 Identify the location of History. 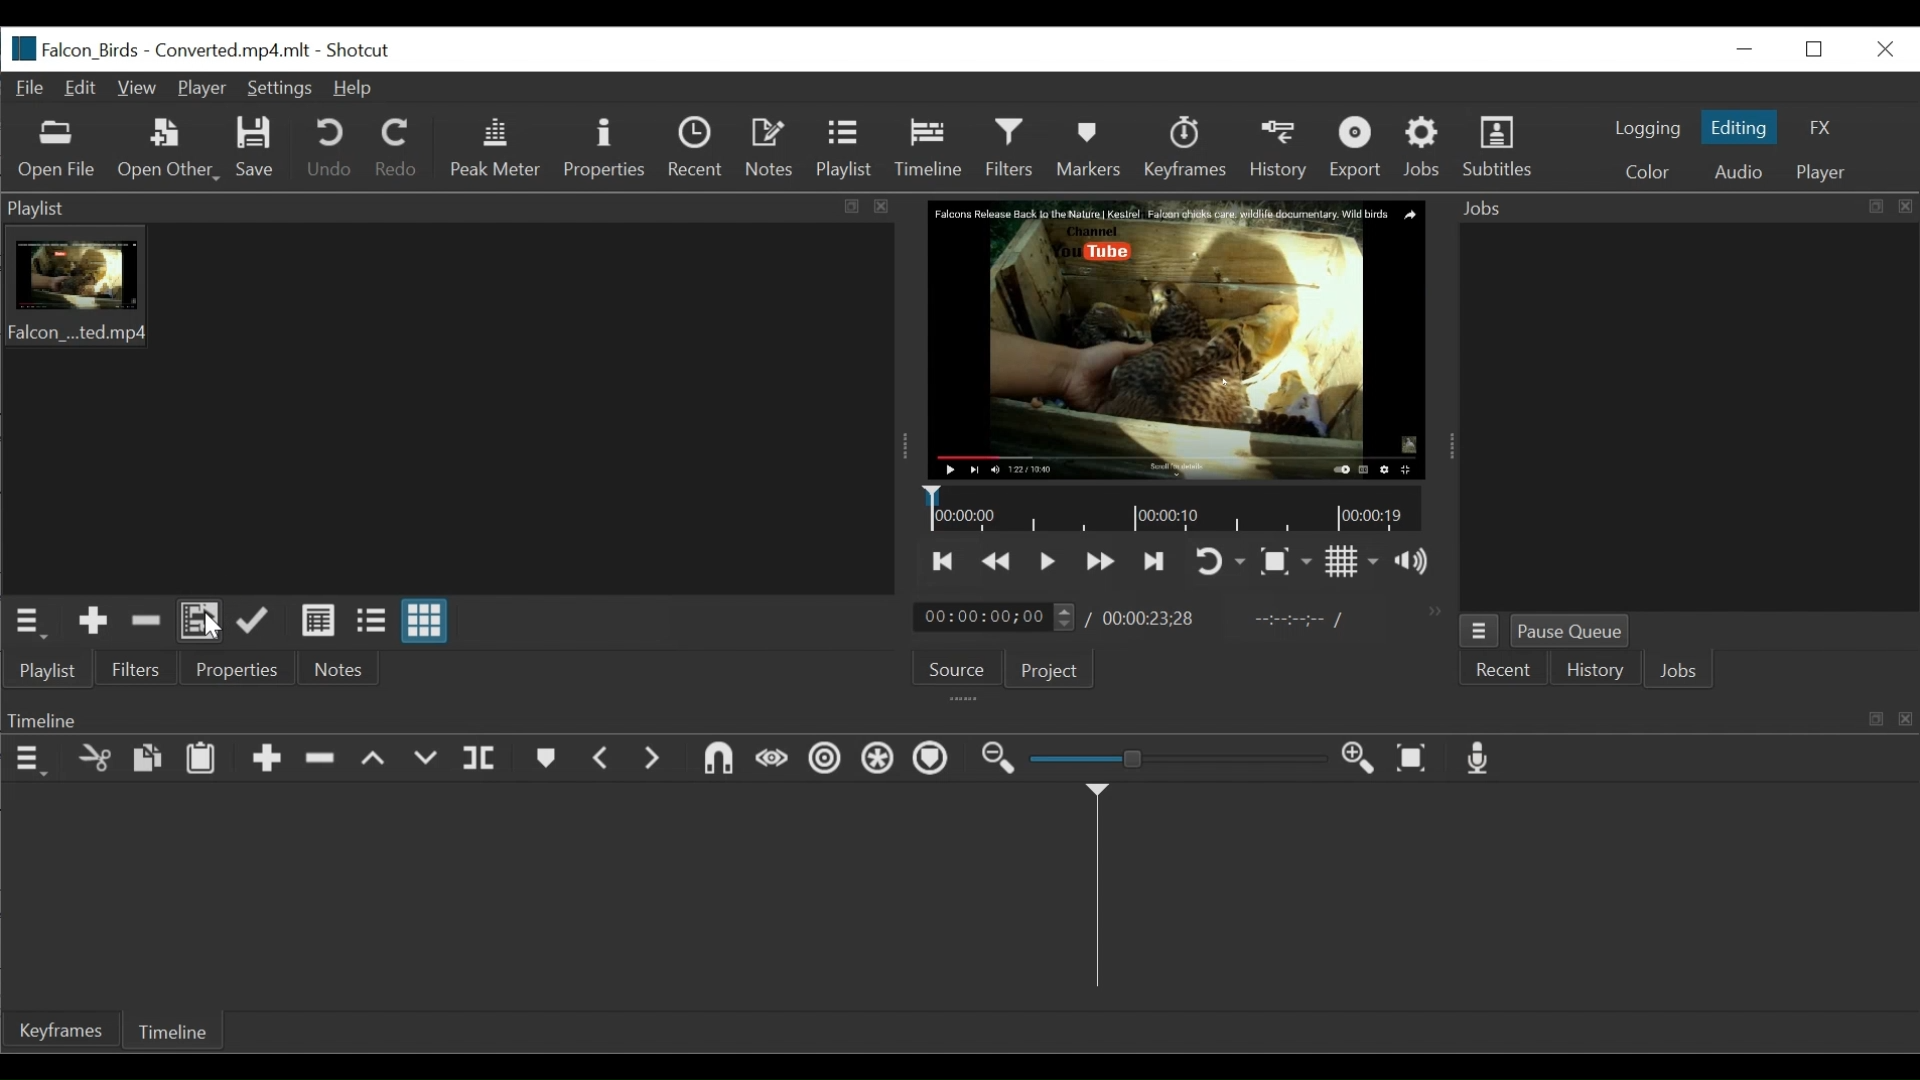
(1598, 672).